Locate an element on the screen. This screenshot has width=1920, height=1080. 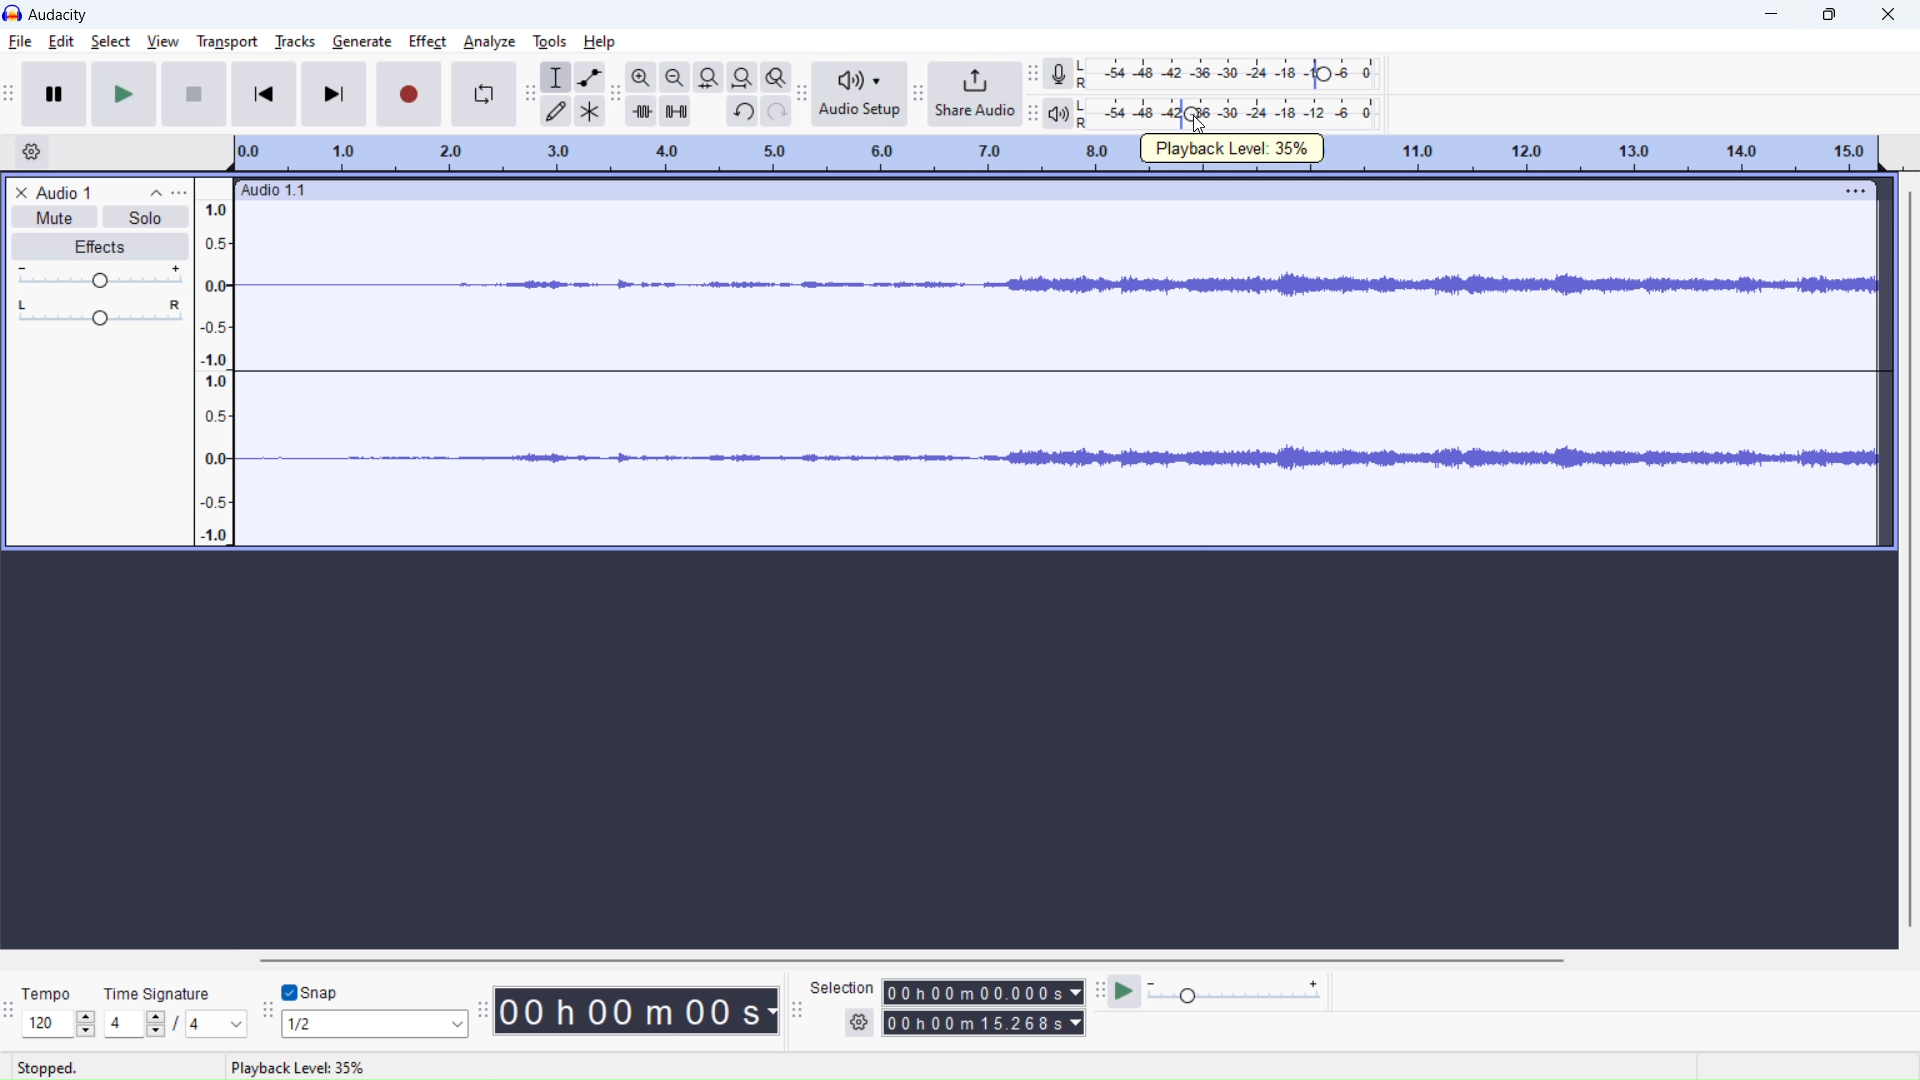
record level is located at coordinates (1227, 74).